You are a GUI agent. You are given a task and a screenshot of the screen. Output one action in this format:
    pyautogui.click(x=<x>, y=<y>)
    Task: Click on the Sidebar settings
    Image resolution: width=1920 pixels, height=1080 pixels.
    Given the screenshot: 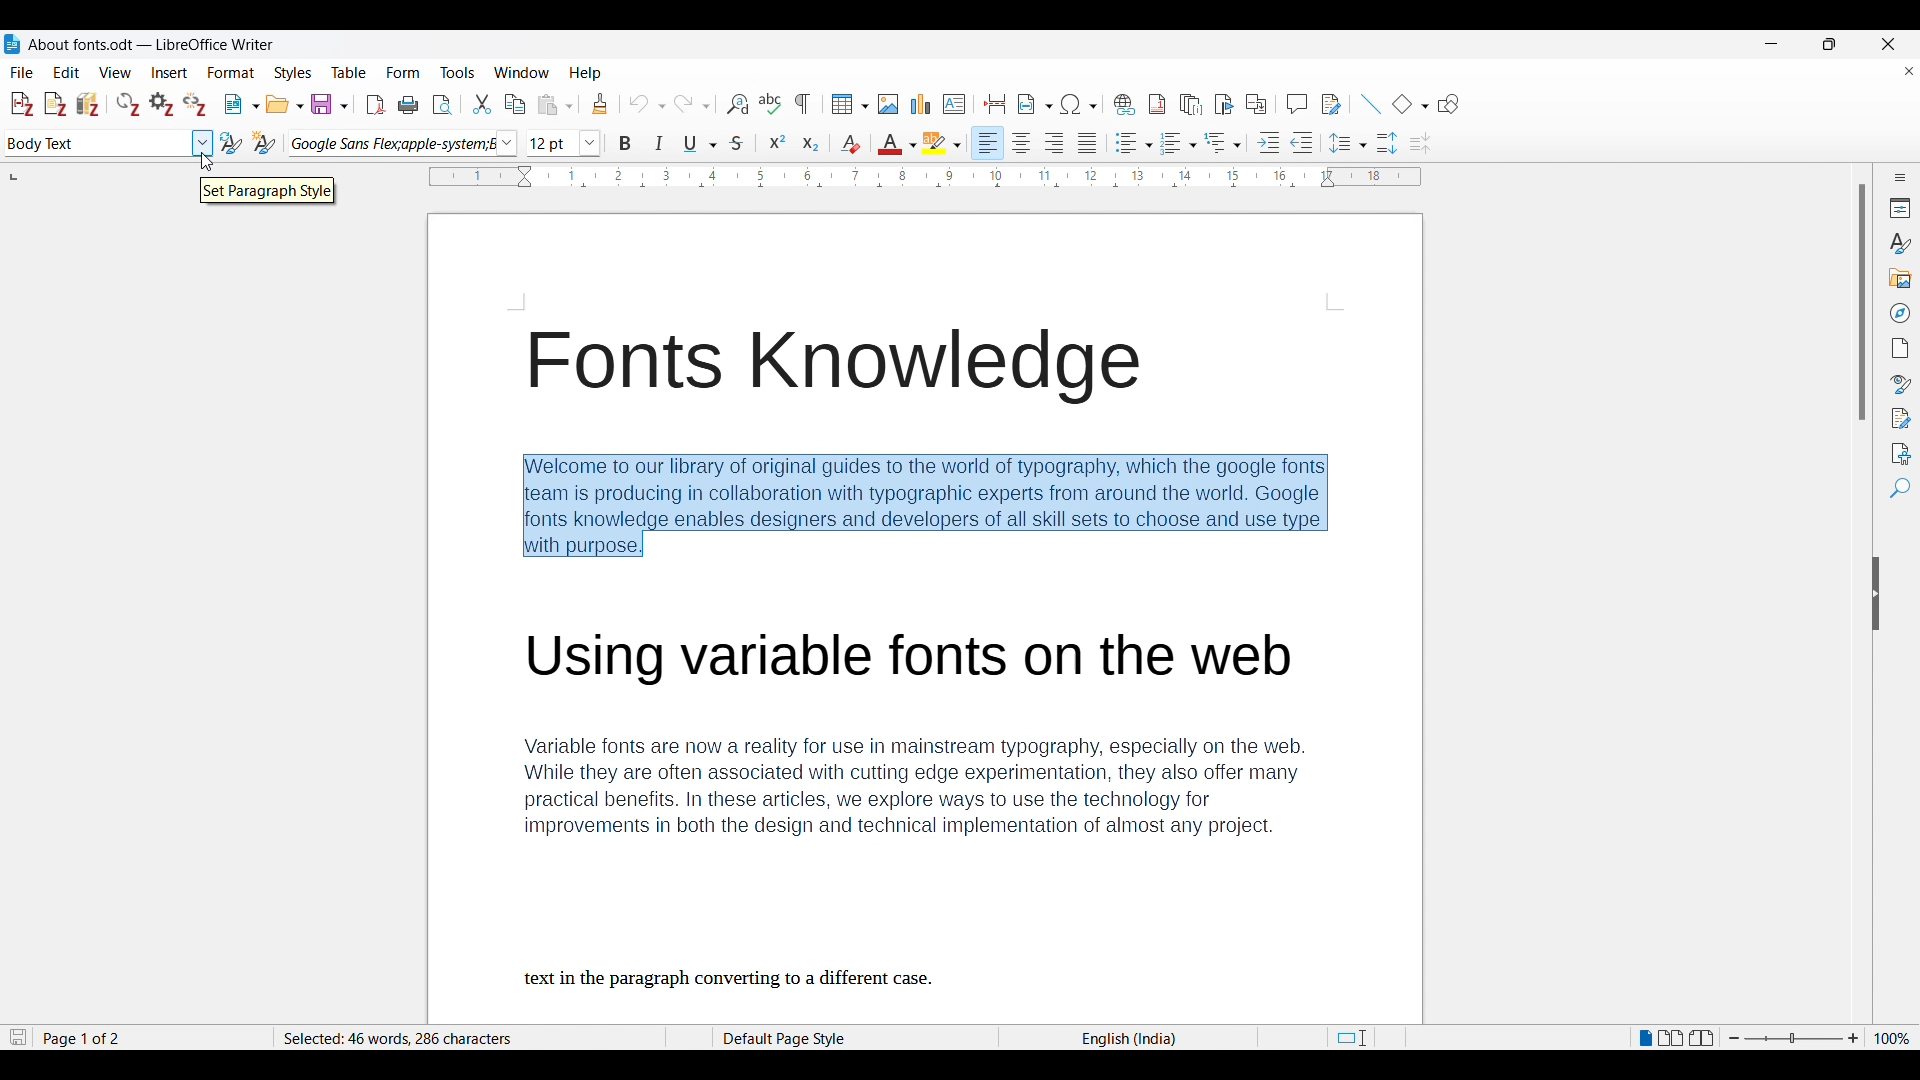 What is the action you would take?
    pyautogui.click(x=1900, y=177)
    